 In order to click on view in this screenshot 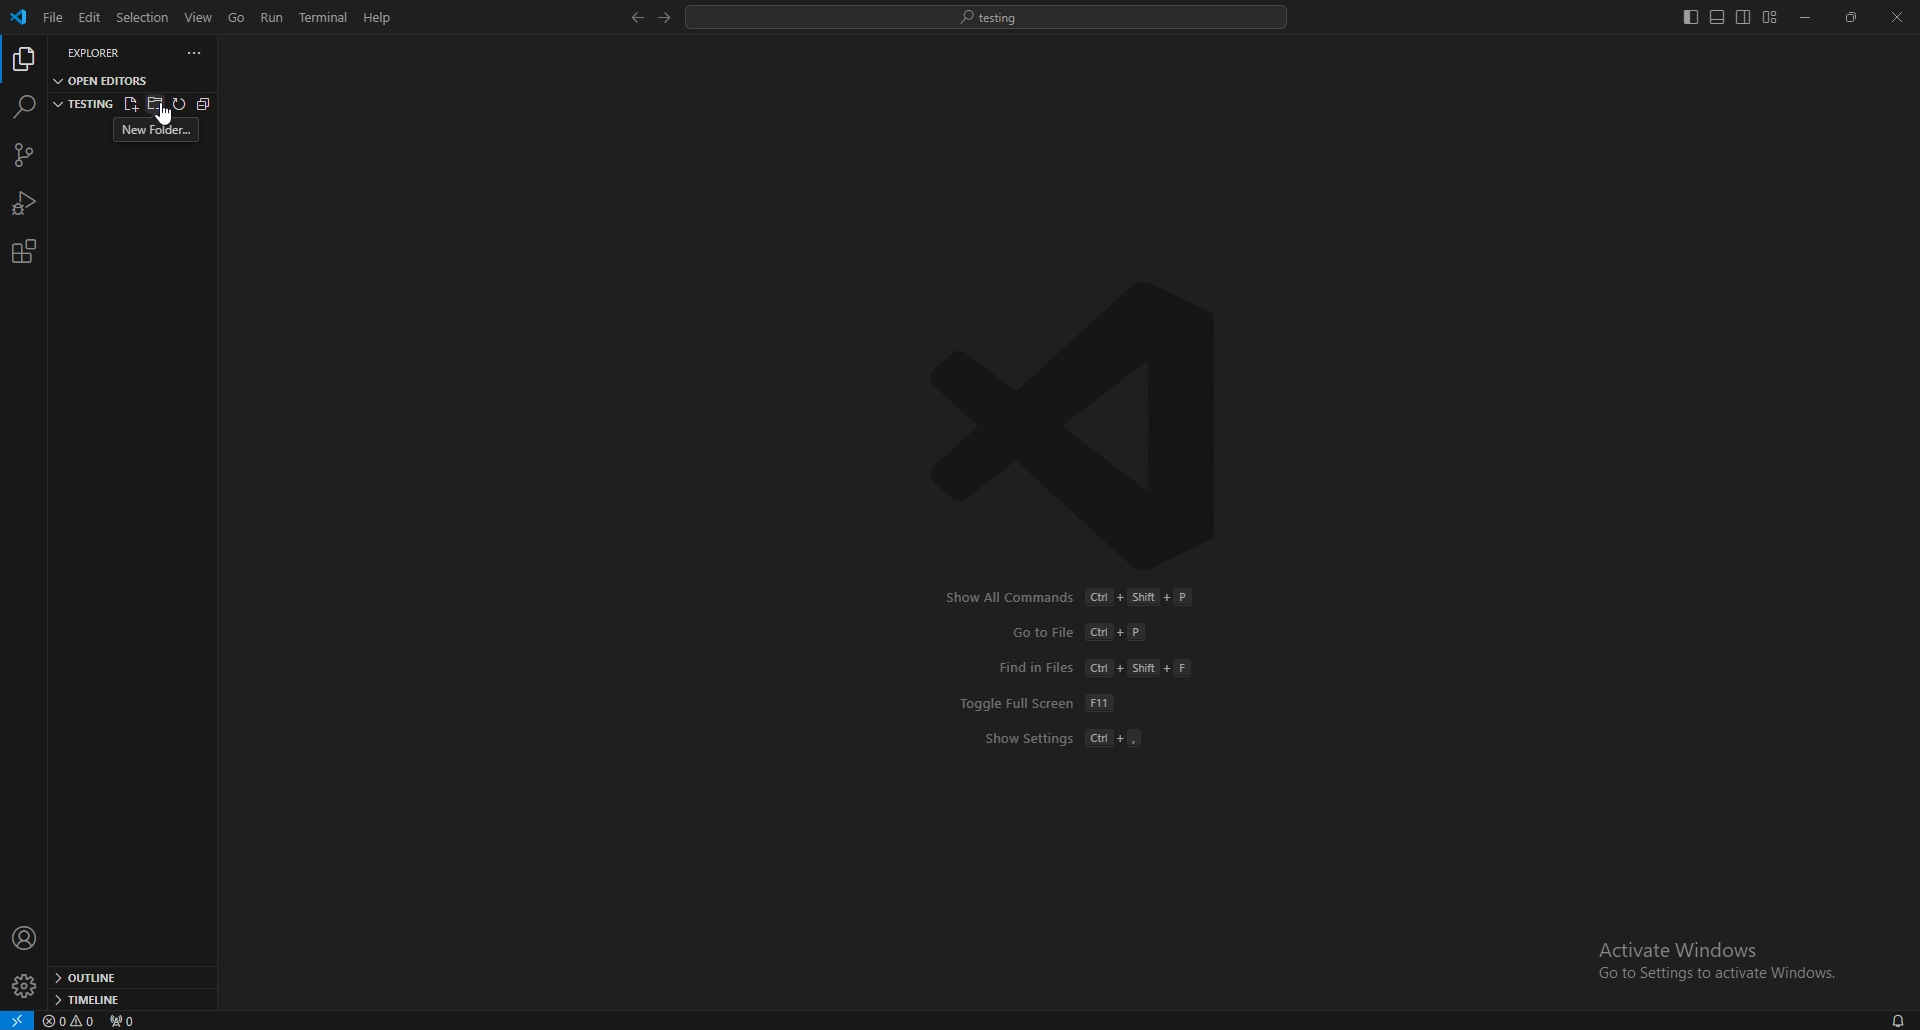, I will do `click(200, 16)`.